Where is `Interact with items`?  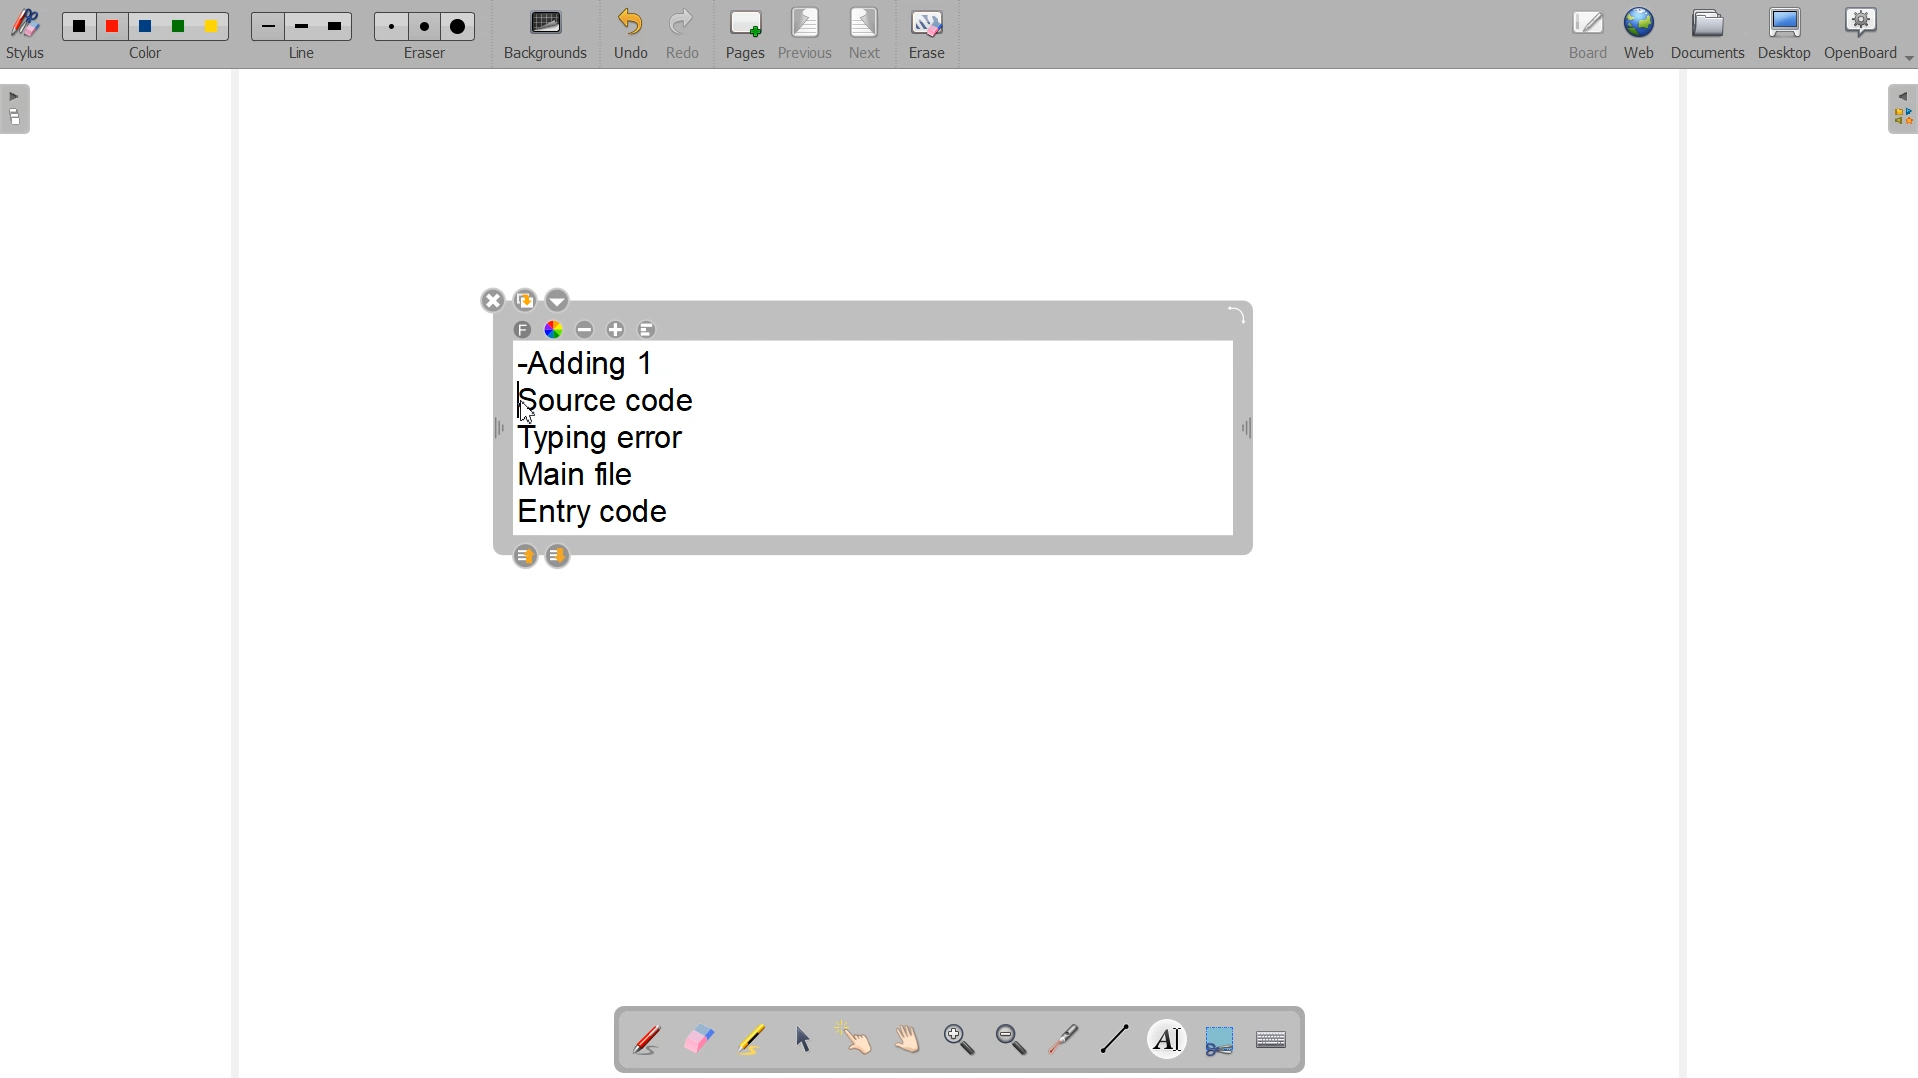
Interact with items is located at coordinates (856, 1041).